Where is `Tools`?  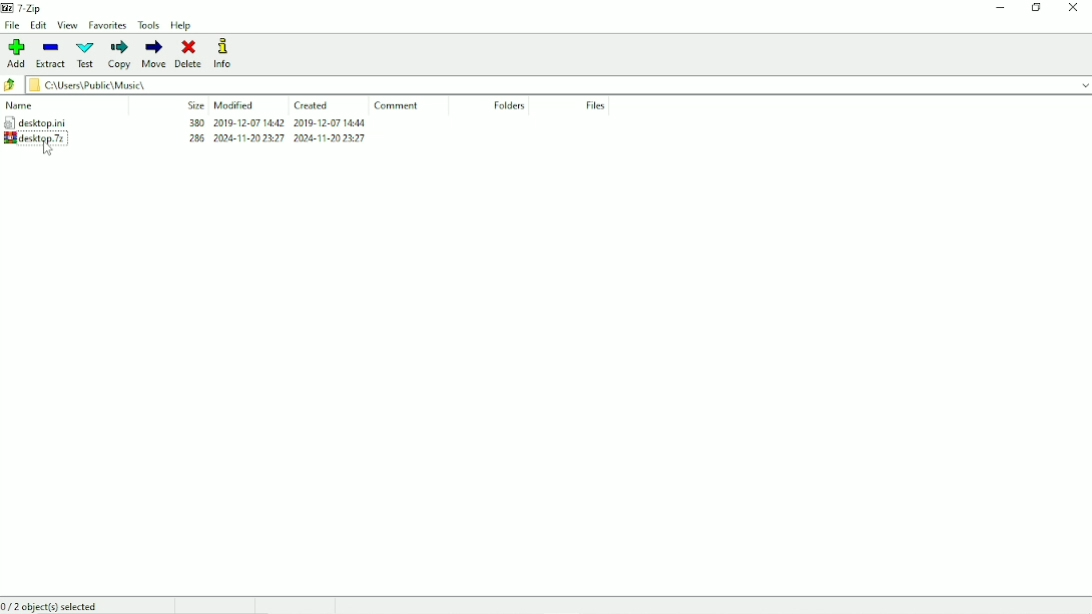
Tools is located at coordinates (149, 25).